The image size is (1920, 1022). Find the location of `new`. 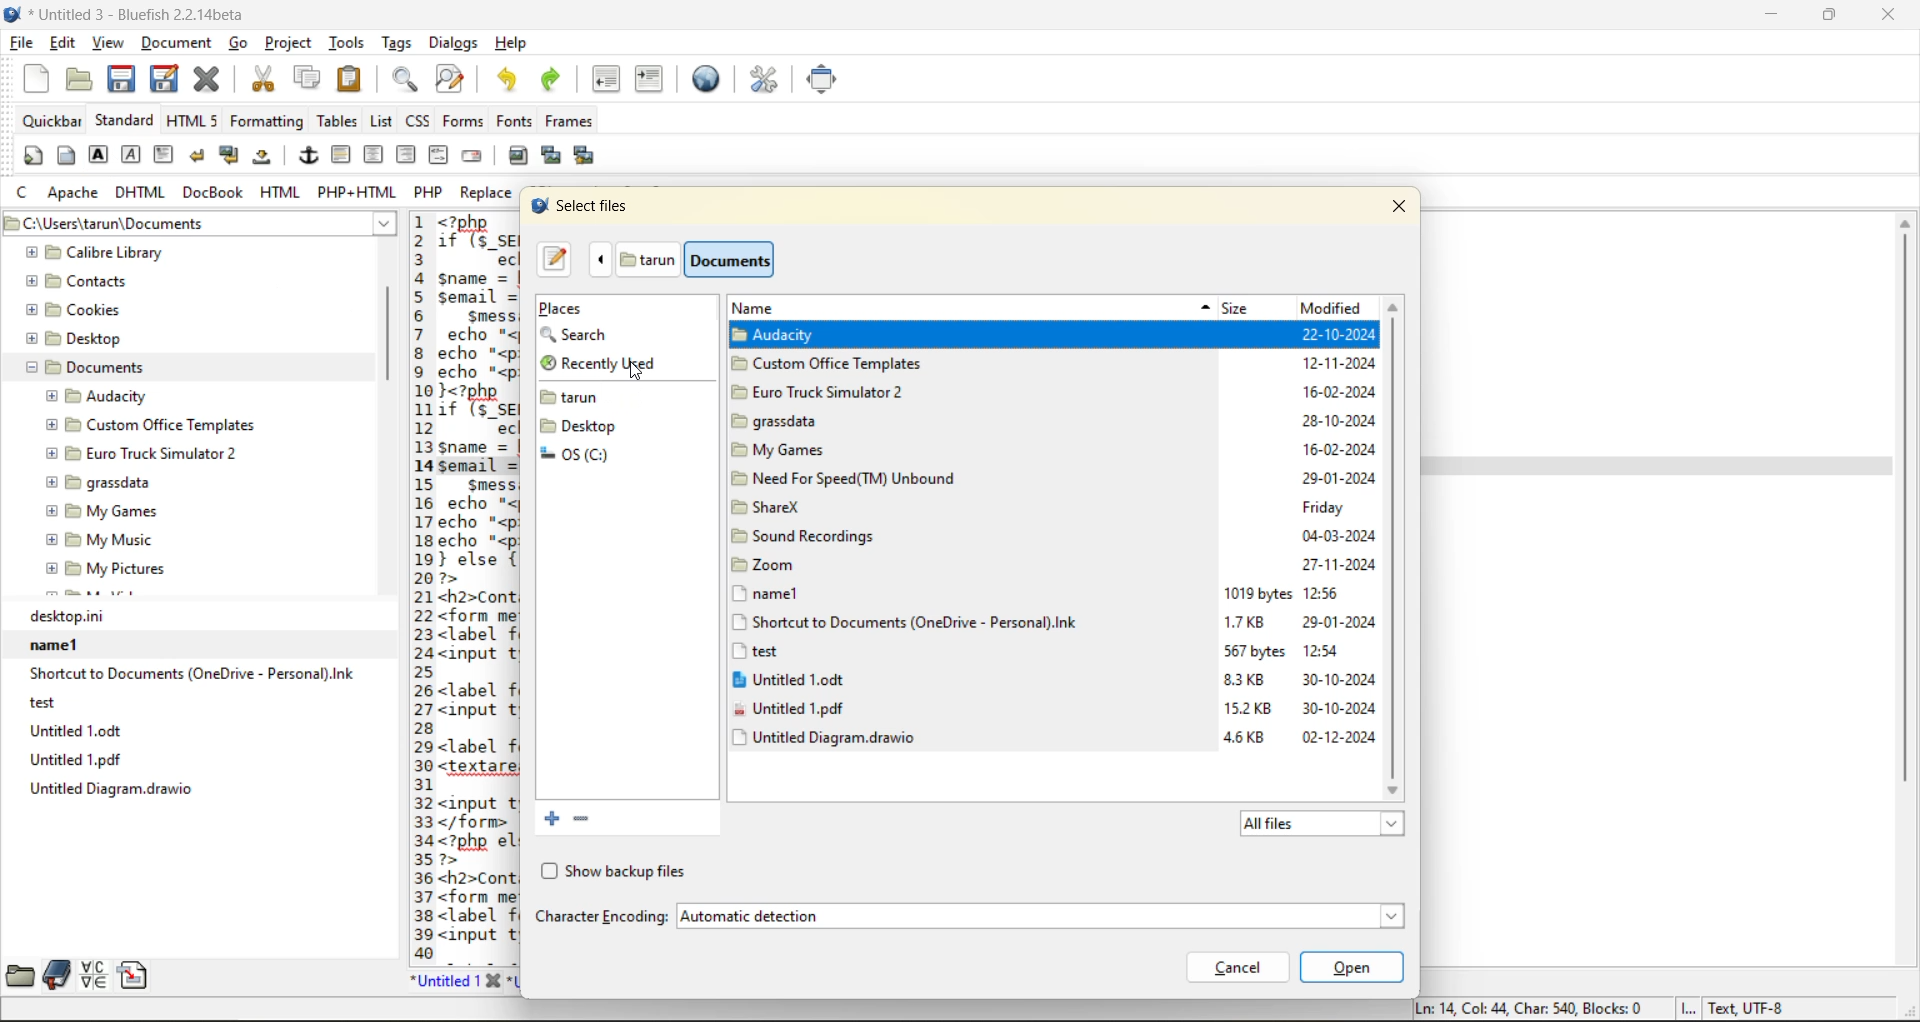

new is located at coordinates (31, 79).